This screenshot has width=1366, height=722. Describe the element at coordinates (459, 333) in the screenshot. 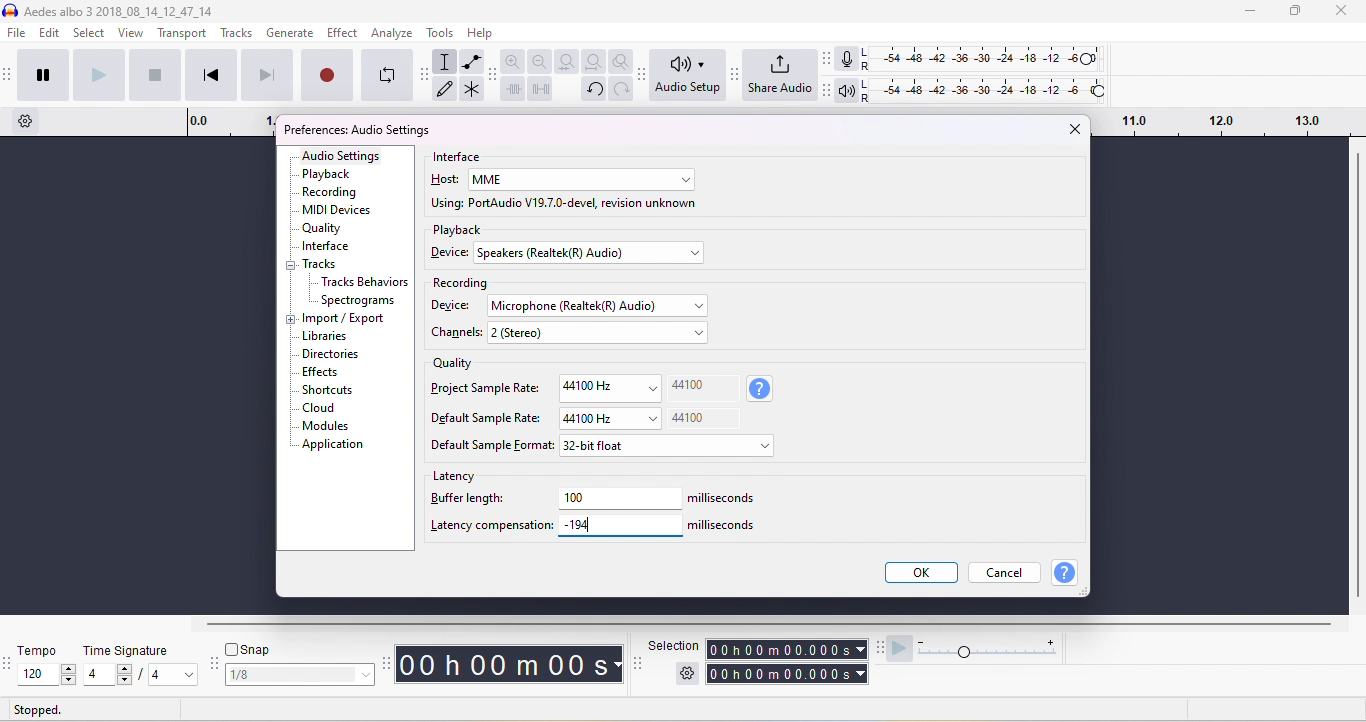

I see `chanels` at that location.